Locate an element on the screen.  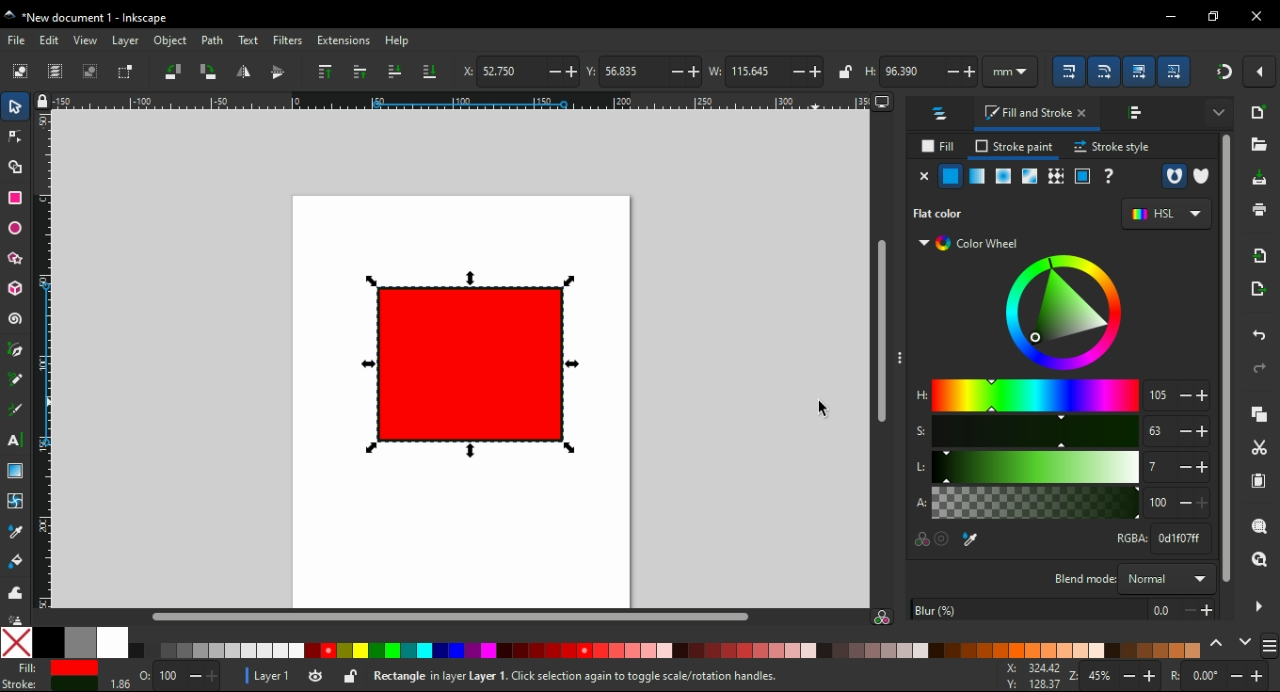
increase/decrease is located at coordinates (1194, 432).